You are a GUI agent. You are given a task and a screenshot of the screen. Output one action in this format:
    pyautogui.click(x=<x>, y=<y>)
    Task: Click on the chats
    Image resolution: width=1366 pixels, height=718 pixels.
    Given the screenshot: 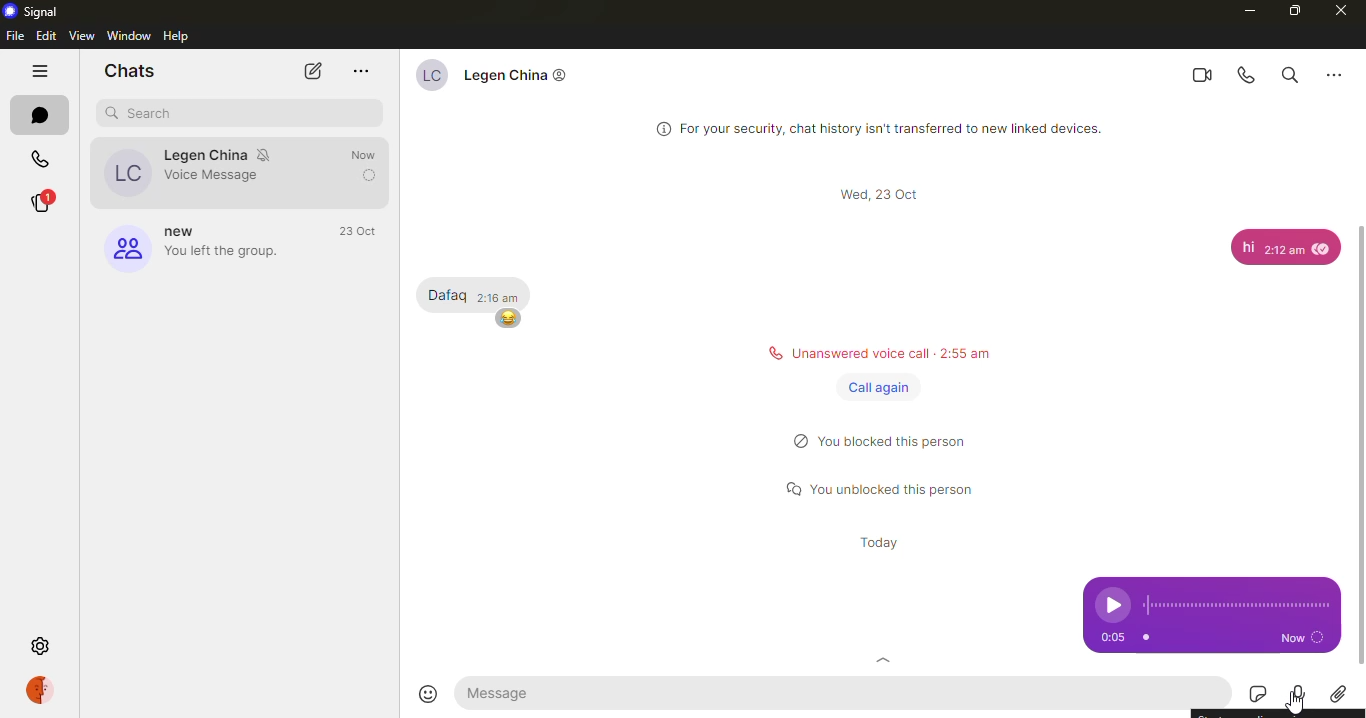 What is the action you would take?
    pyautogui.click(x=47, y=117)
    